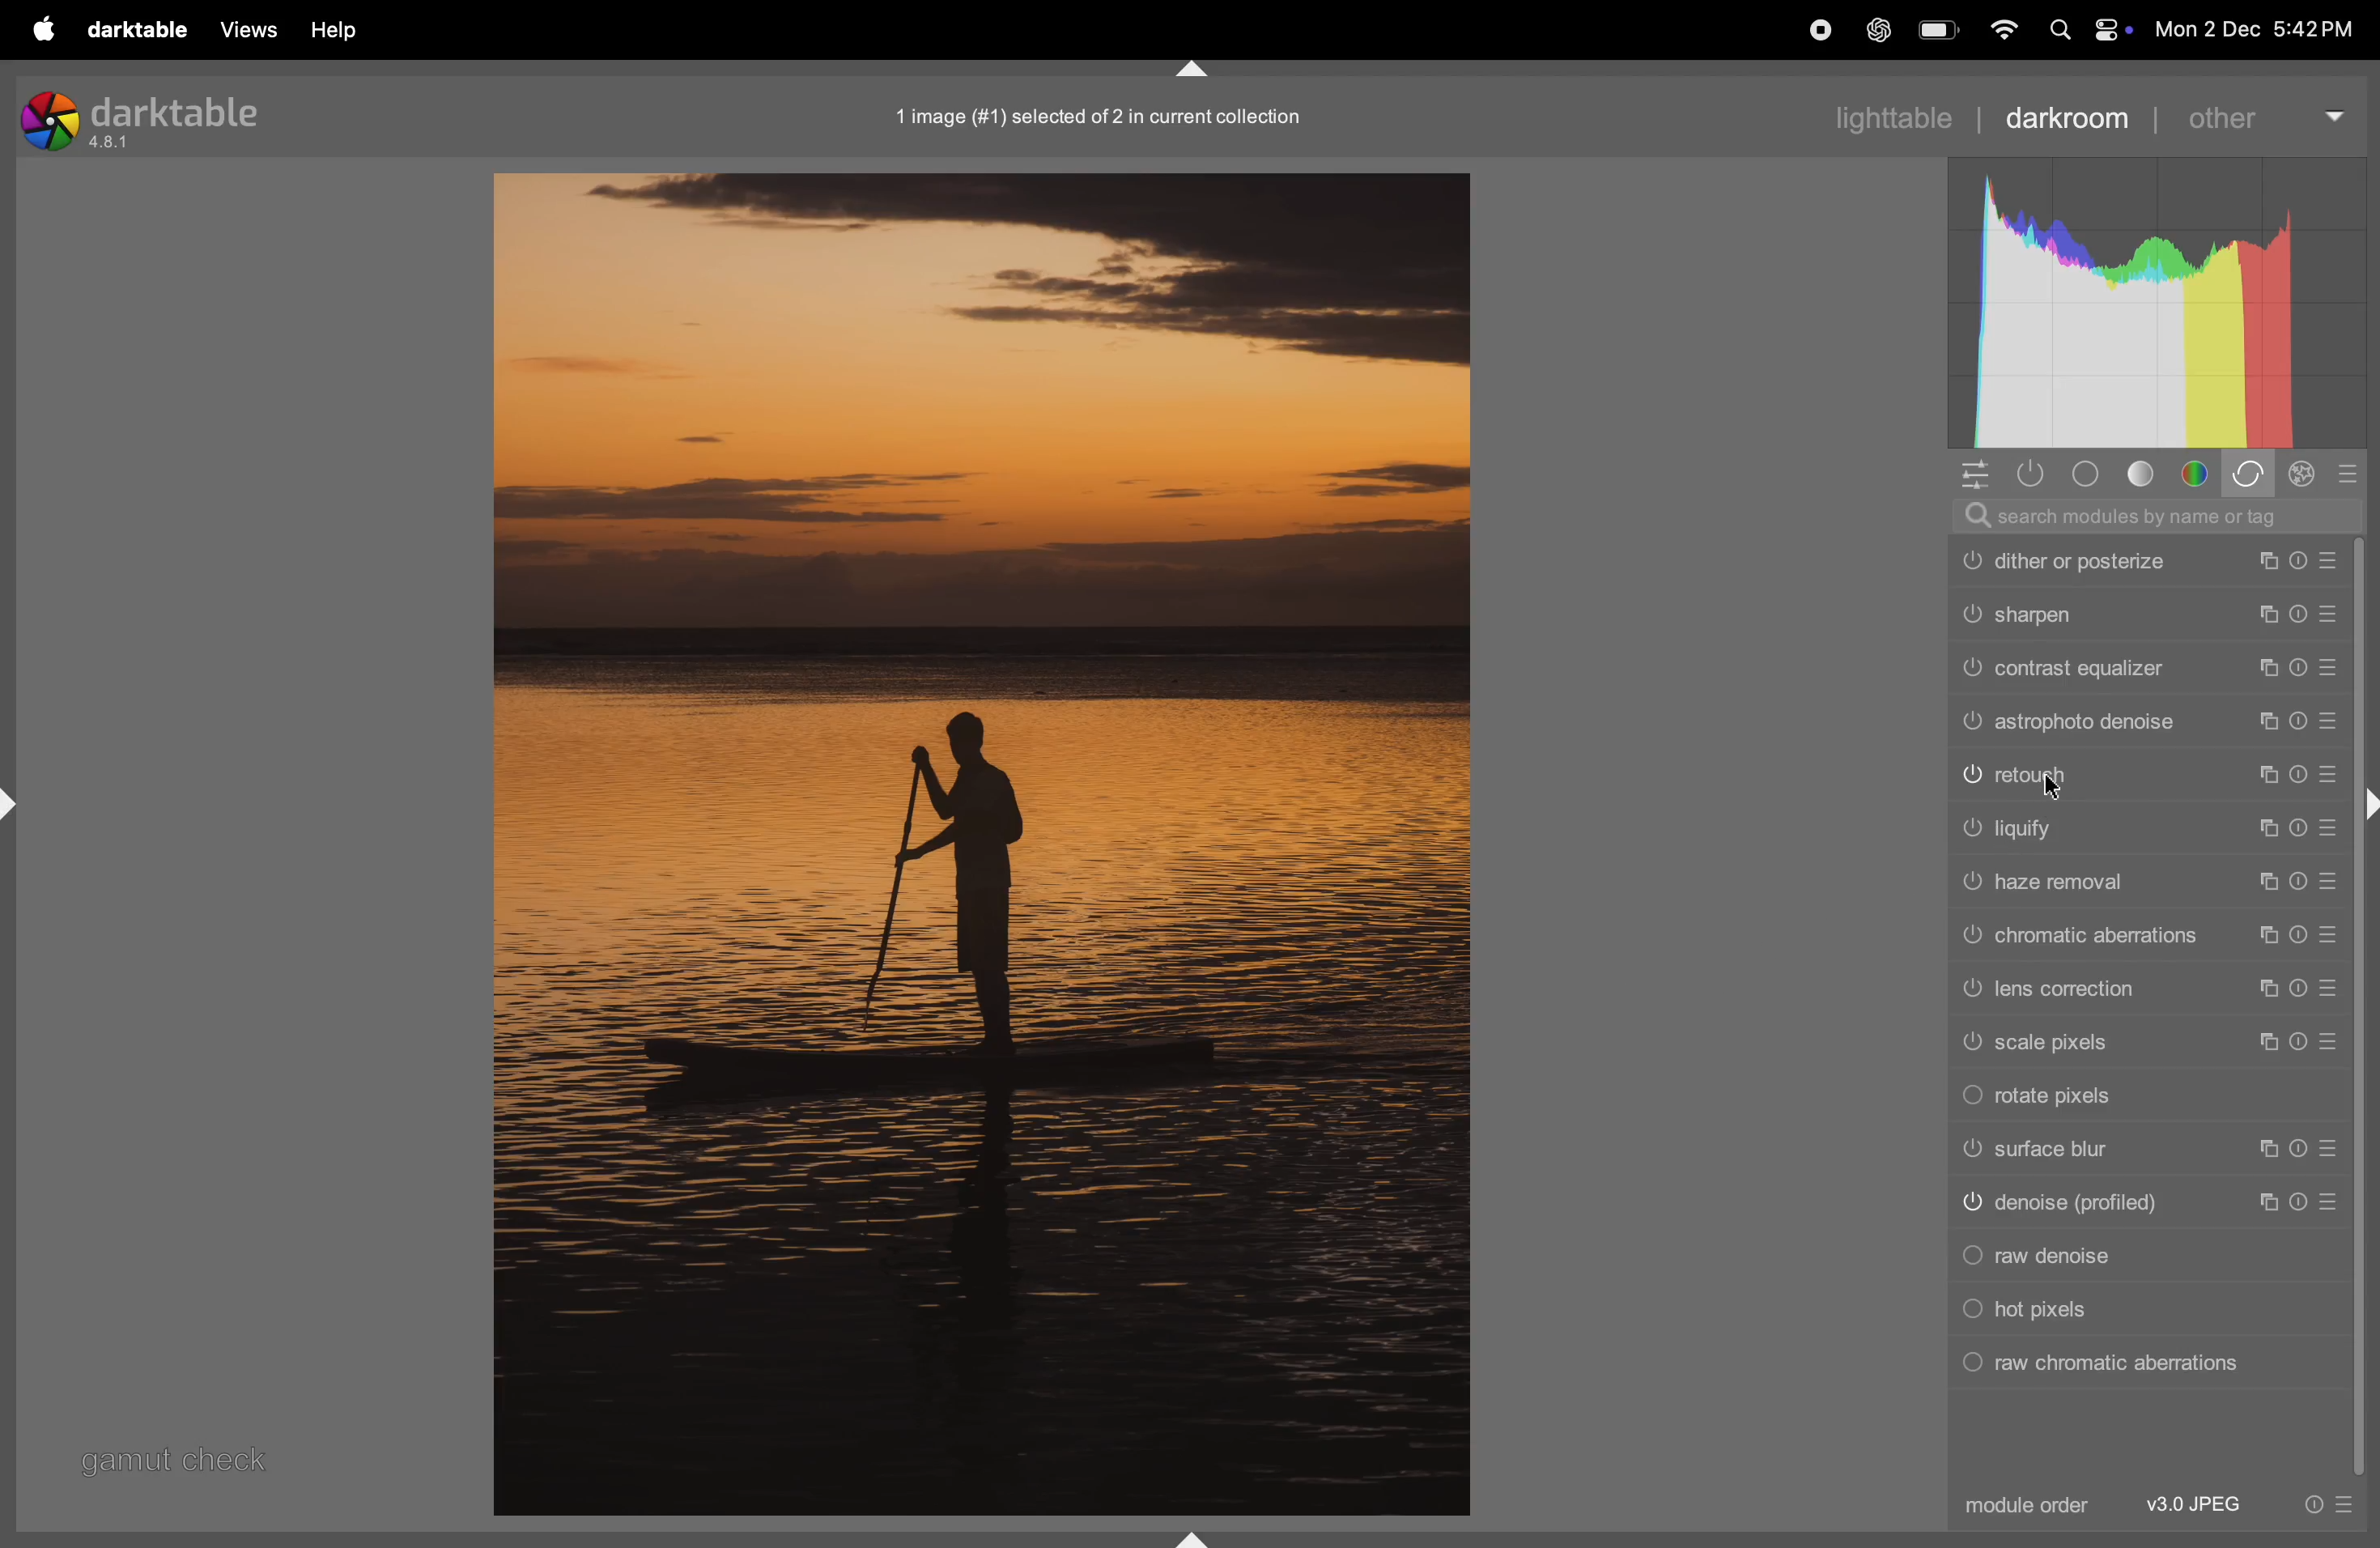  I want to click on views, so click(252, 29).